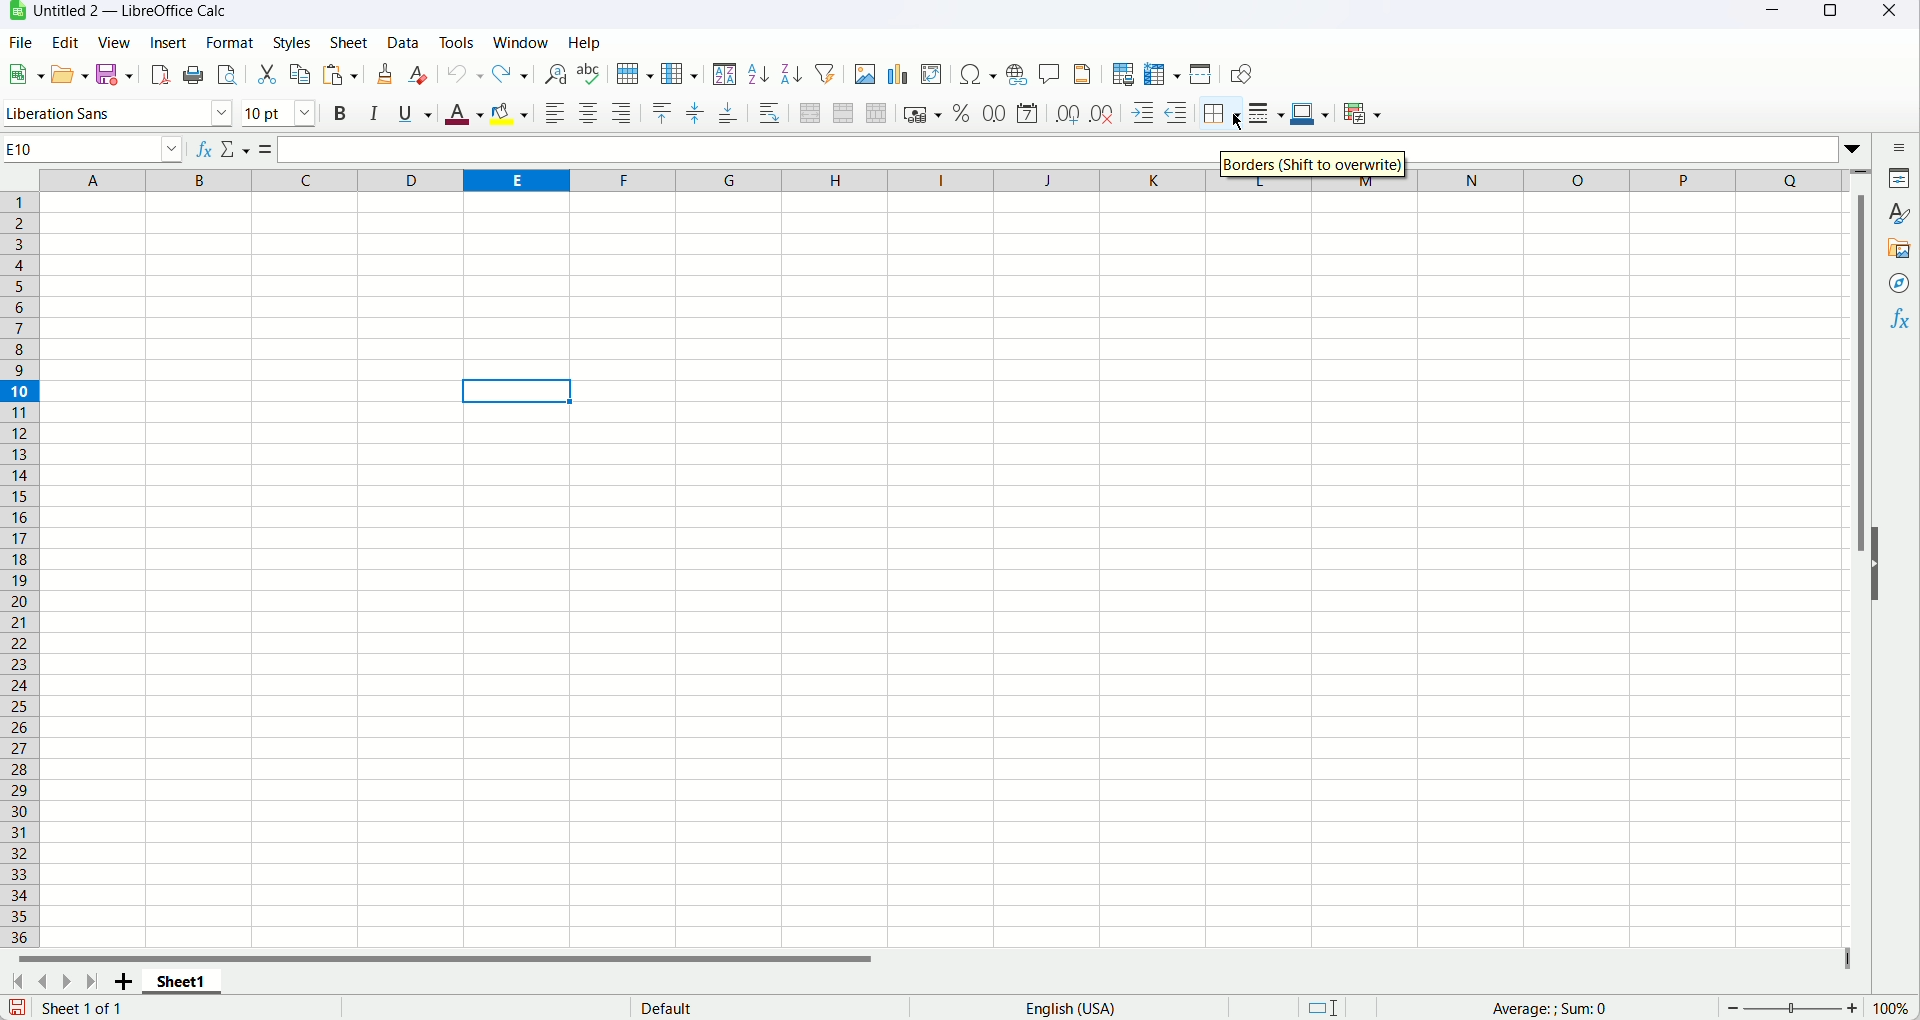  What do you see at coordinates (810, 112) in the screenshot?
I see `Merge and center` at bounding box center [810, 112].